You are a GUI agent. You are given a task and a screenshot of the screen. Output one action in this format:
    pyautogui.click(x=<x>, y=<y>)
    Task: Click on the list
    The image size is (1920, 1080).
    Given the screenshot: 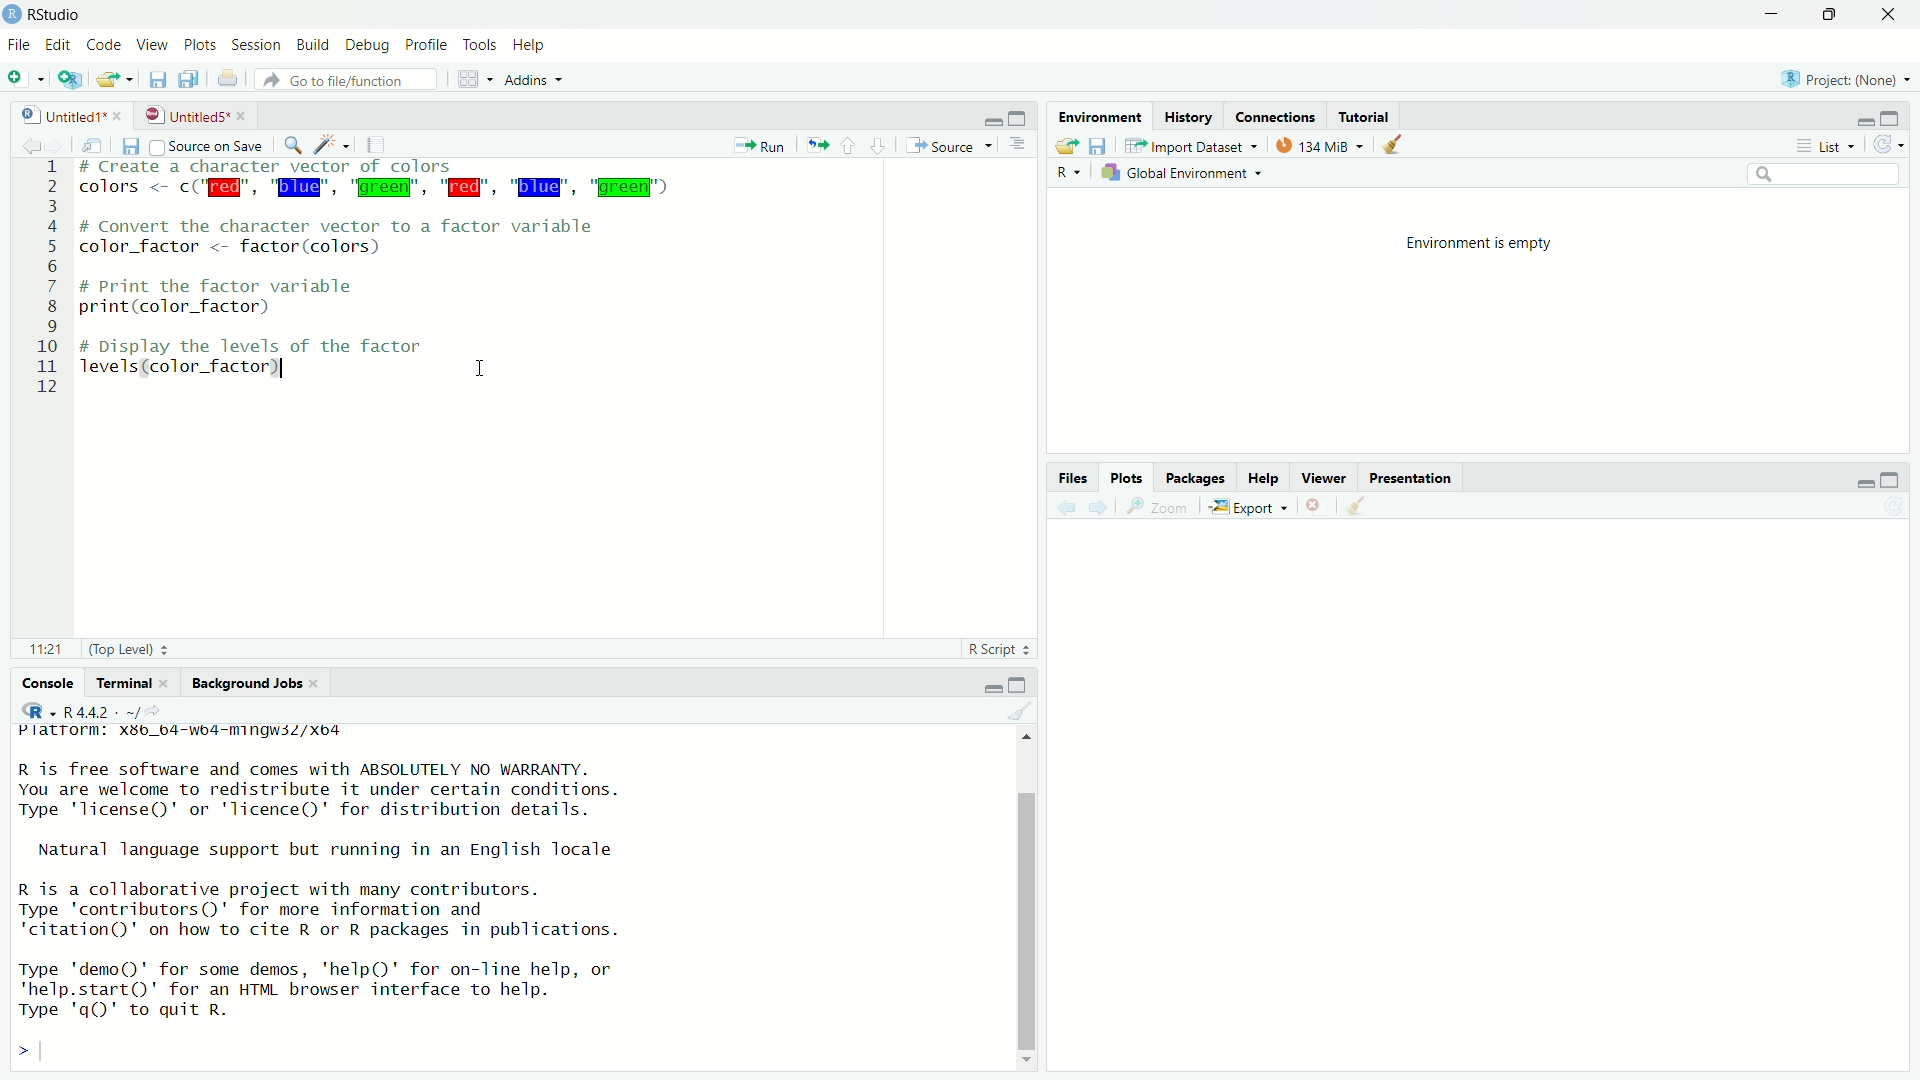 What is the action you would take?
    pyautogui.click(x=1823, y=146)
    